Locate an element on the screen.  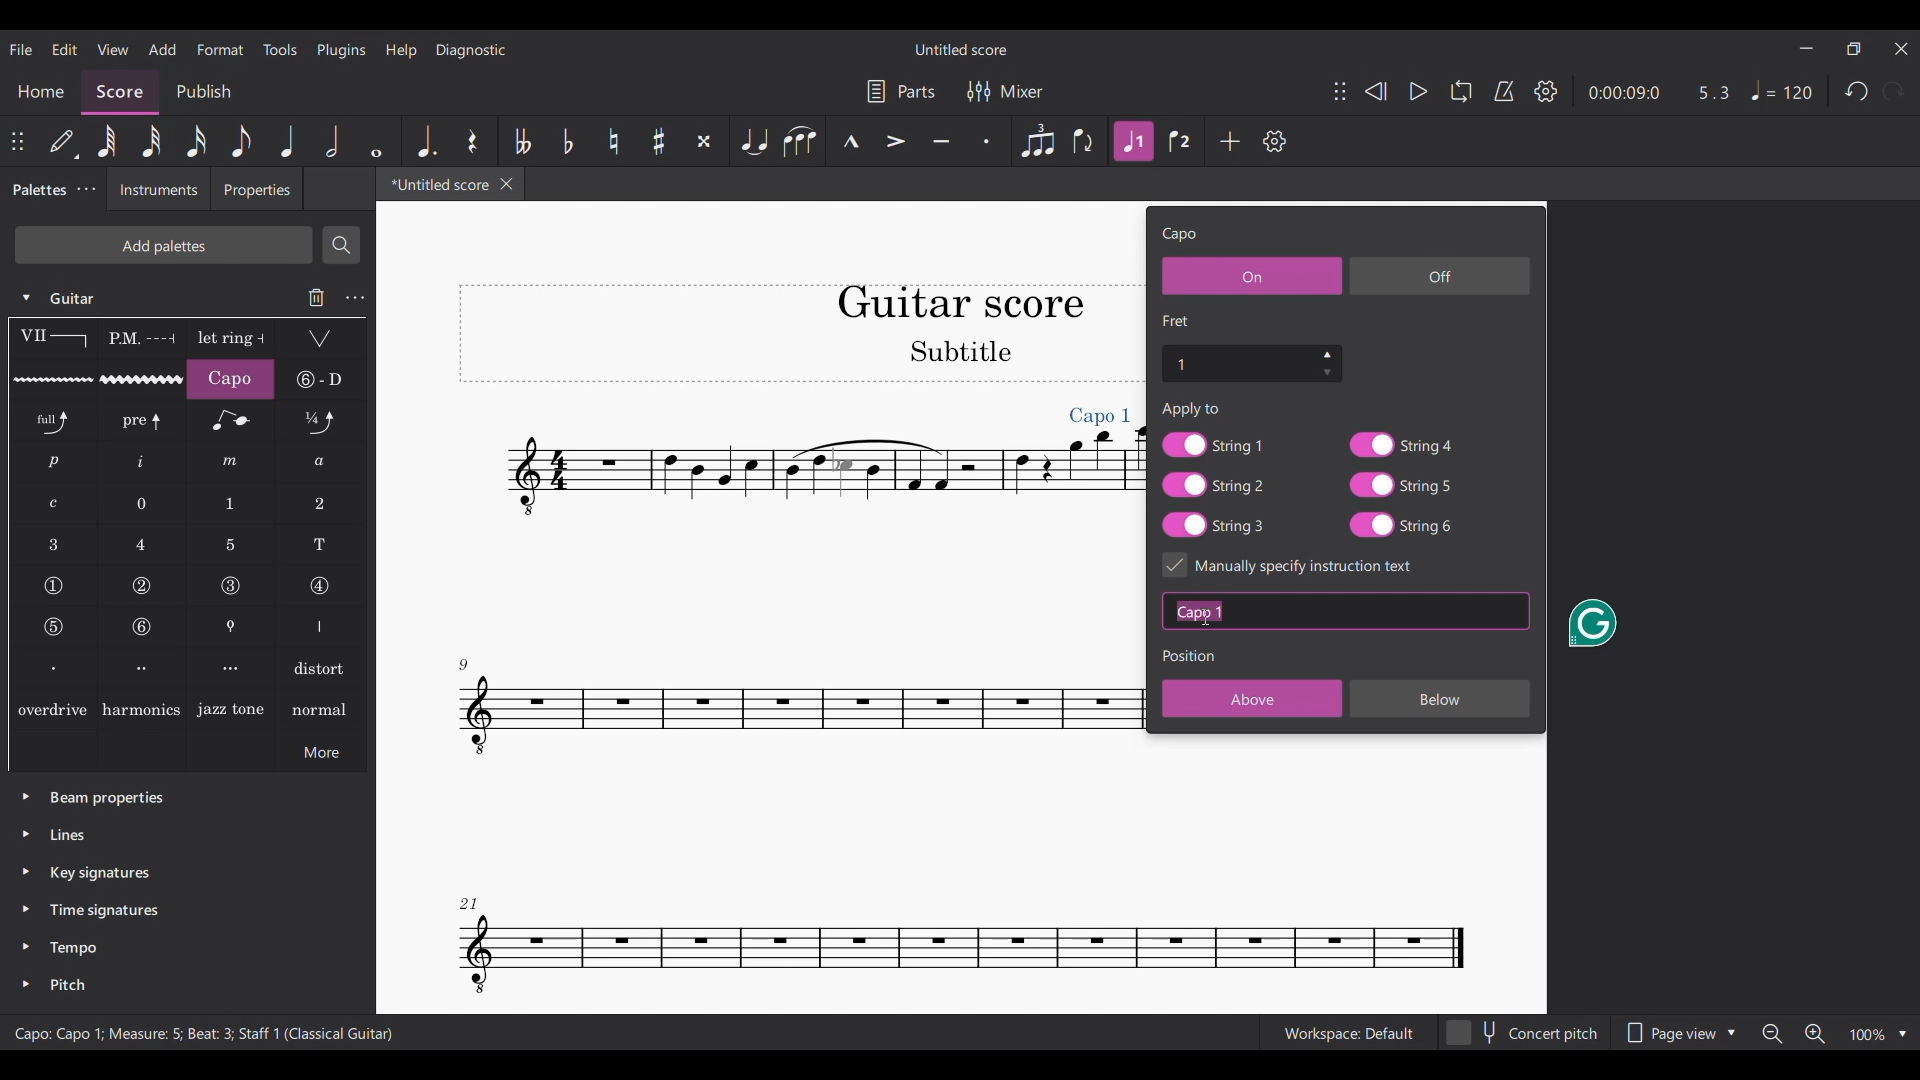
Right hand fingering, second finger is located at coordinates (143, 668).